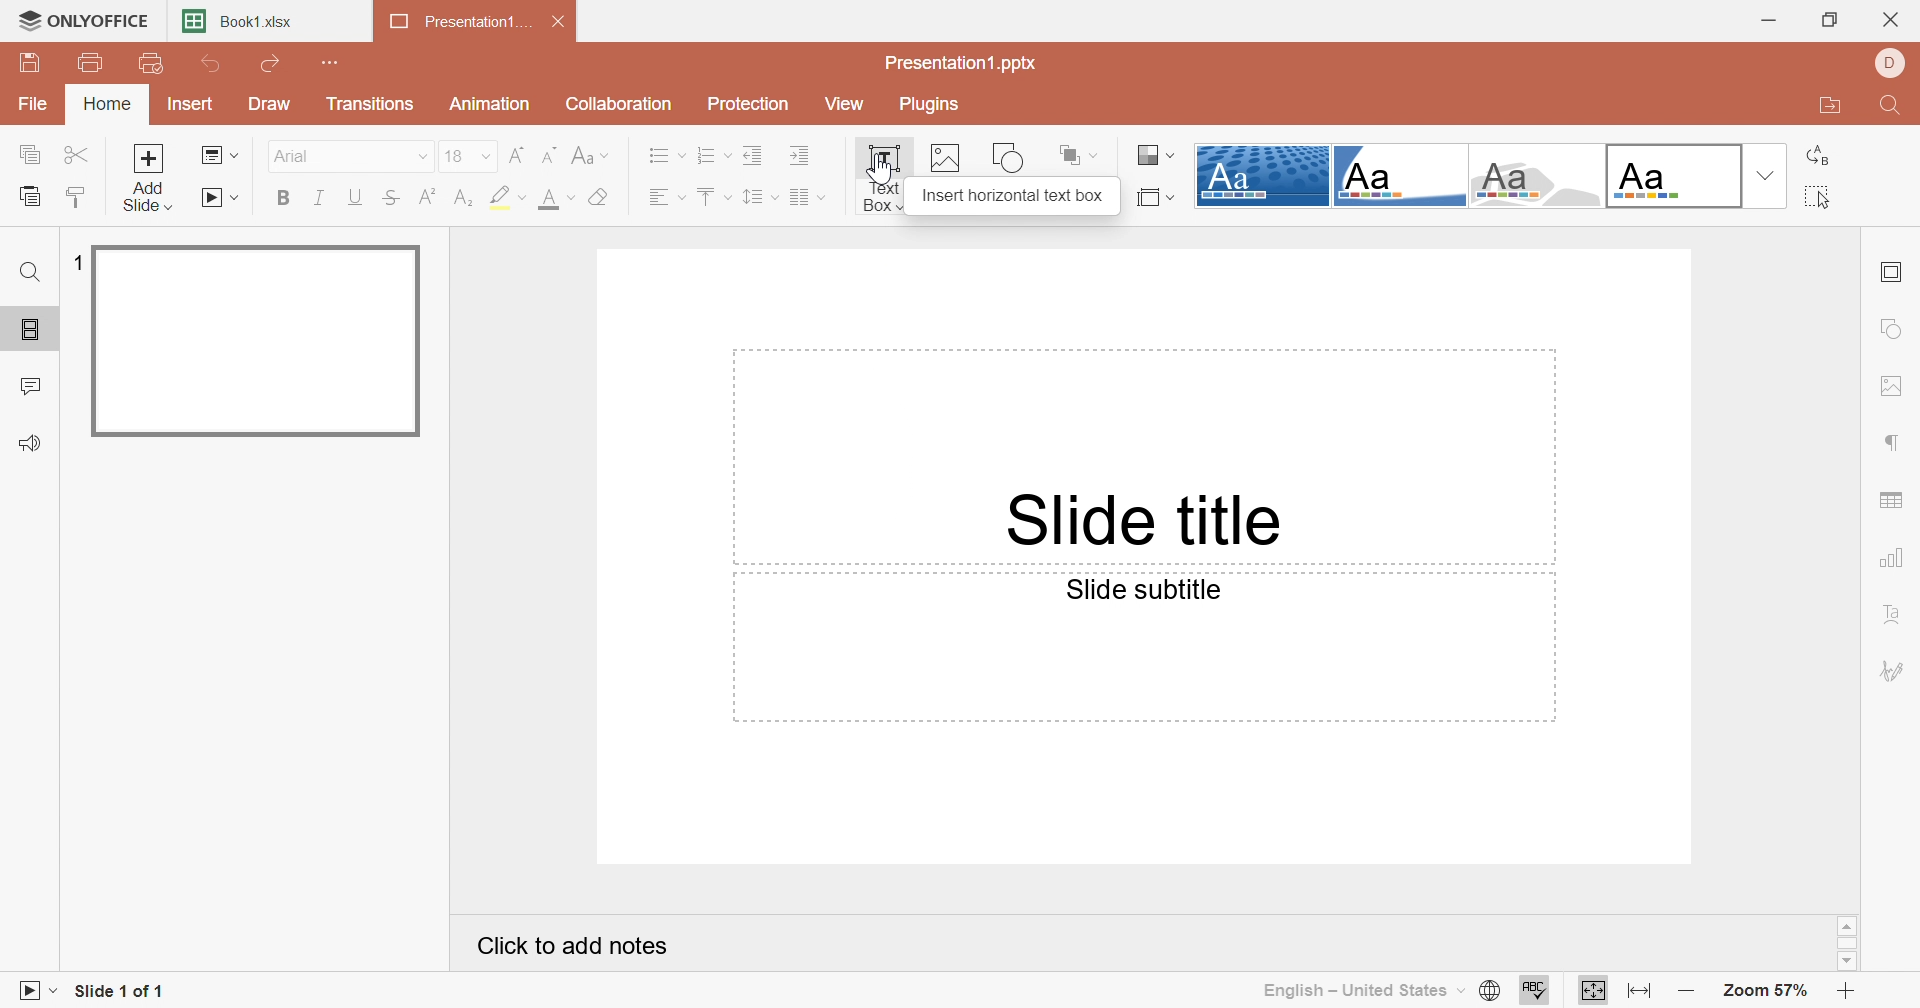 This screenshot has width=1920, height=1008. Describe the element at coordinates (1831, 106) in the screenshot. I see `Open file location` at that location.